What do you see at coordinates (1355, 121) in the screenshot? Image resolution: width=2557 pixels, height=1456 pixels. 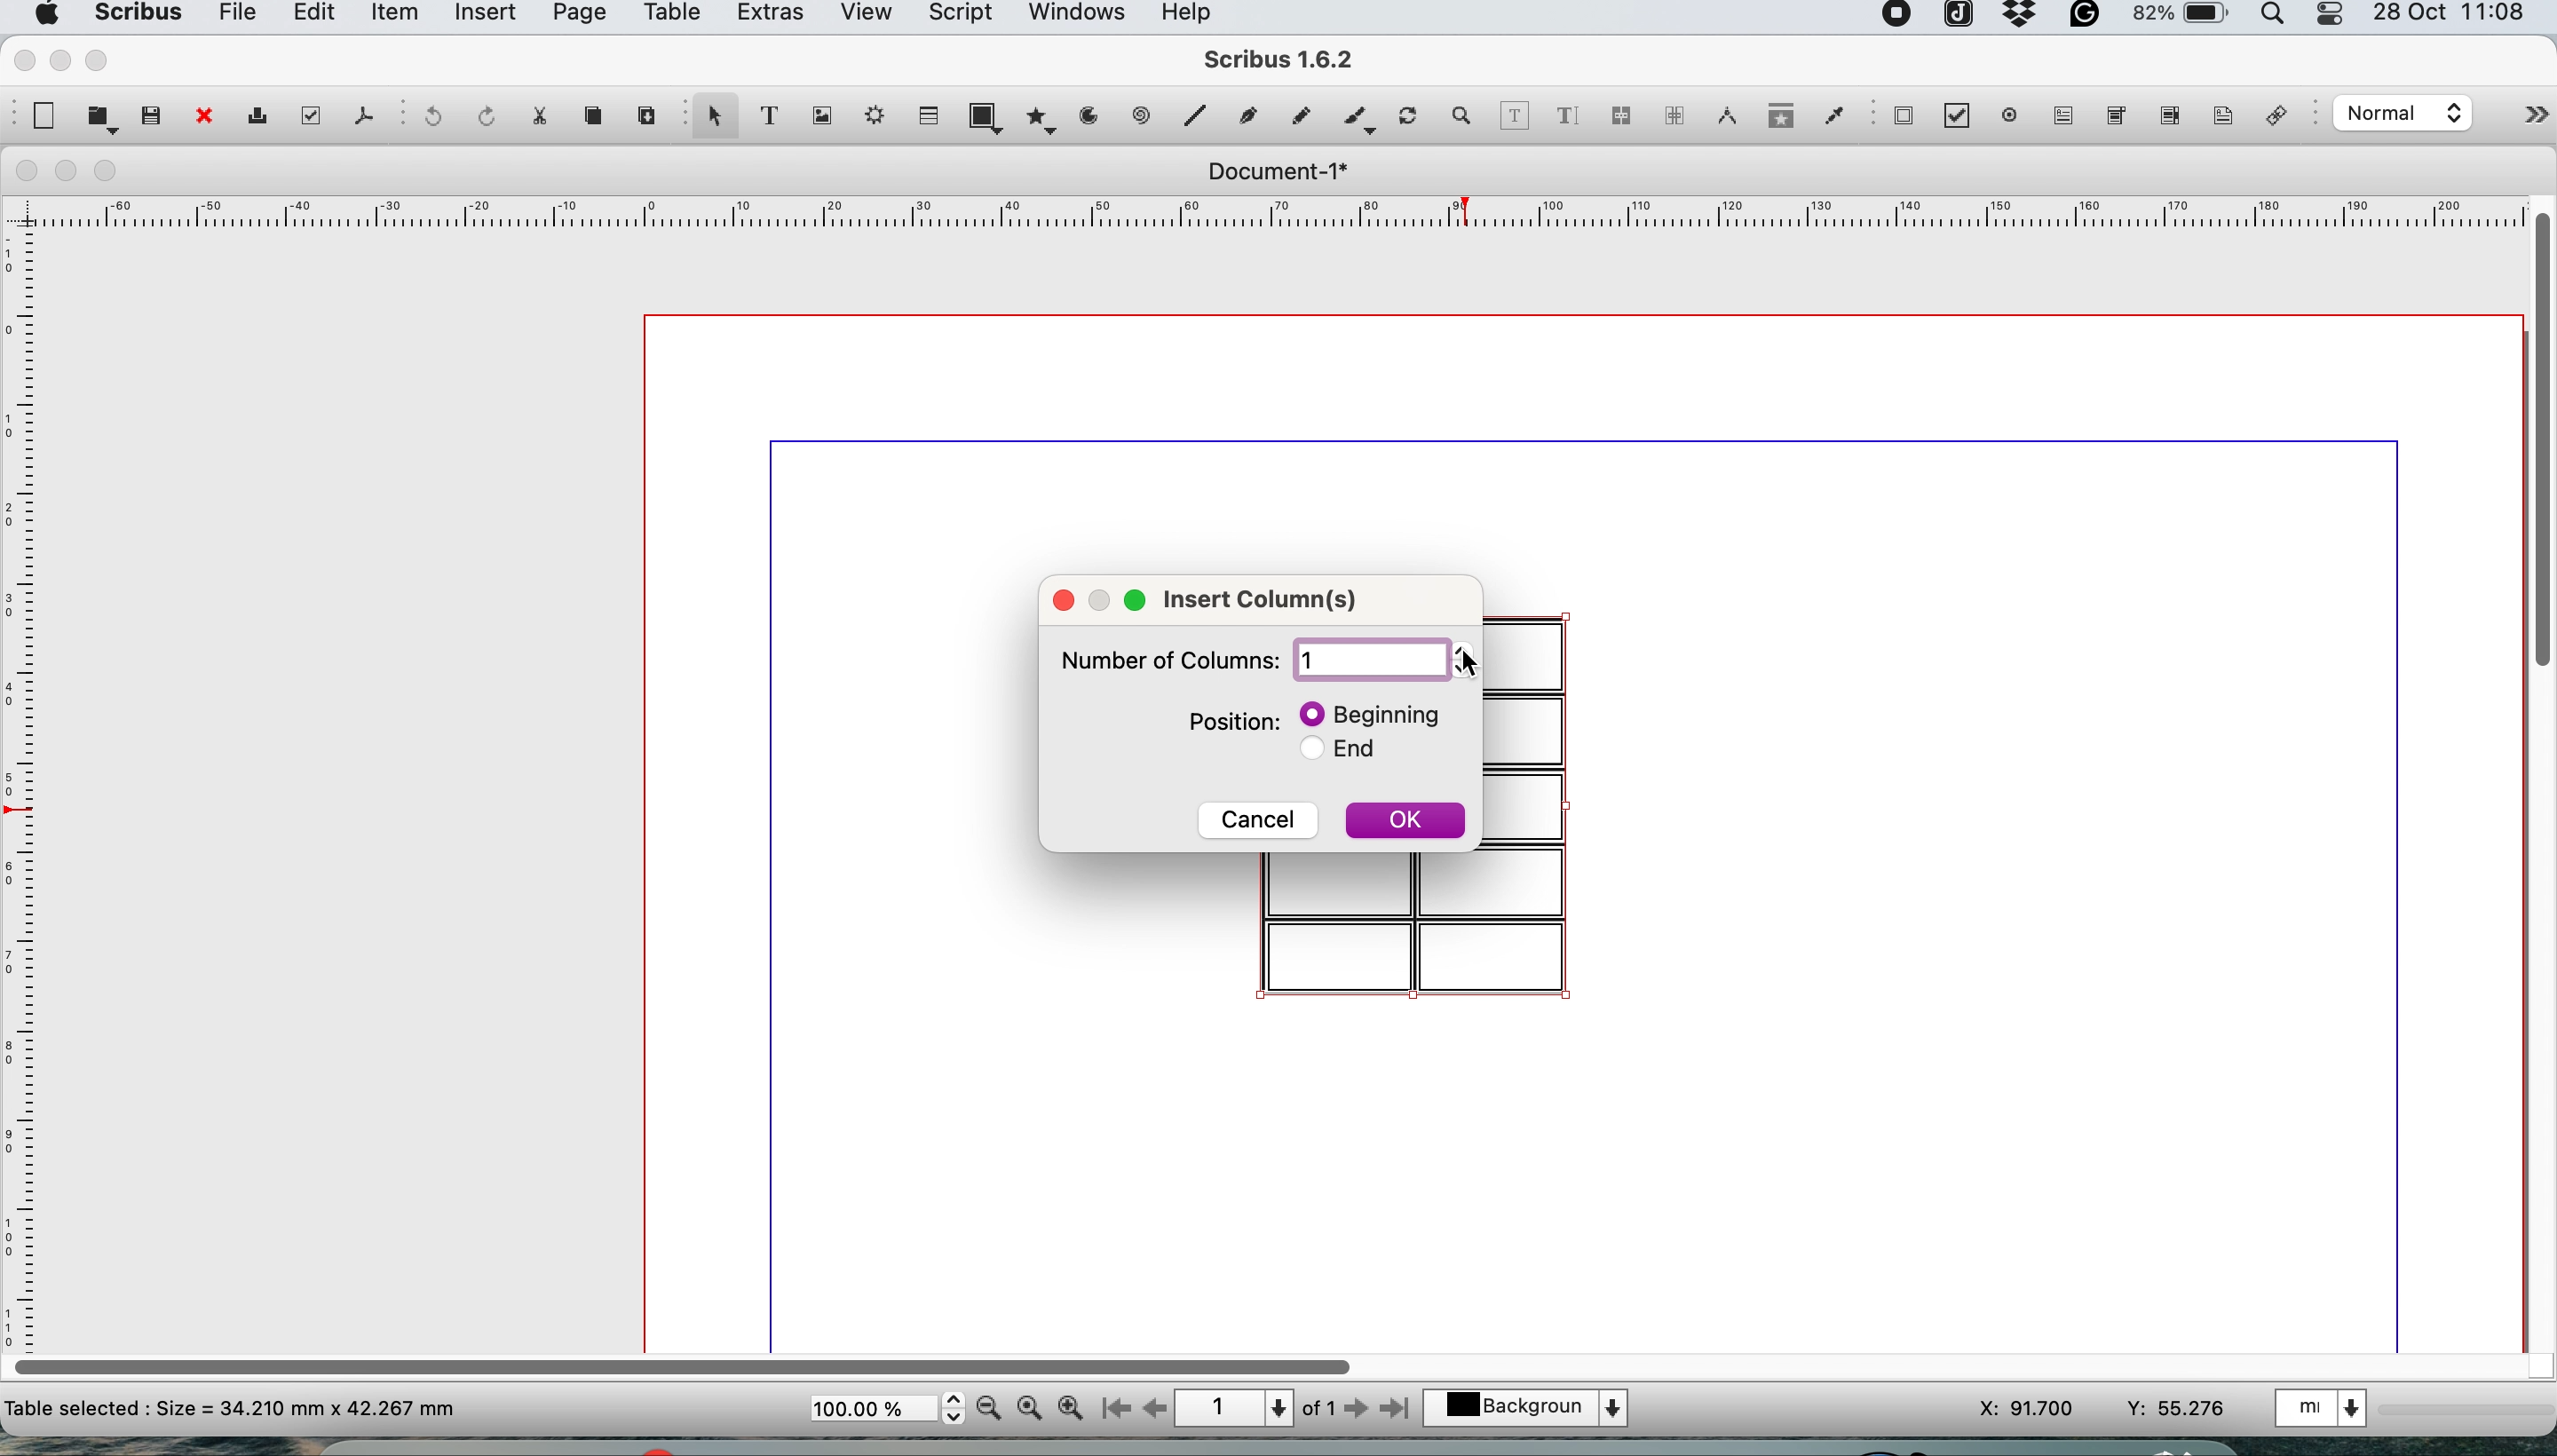 I see `calligraphic line` at bounding box center [1355, 121].